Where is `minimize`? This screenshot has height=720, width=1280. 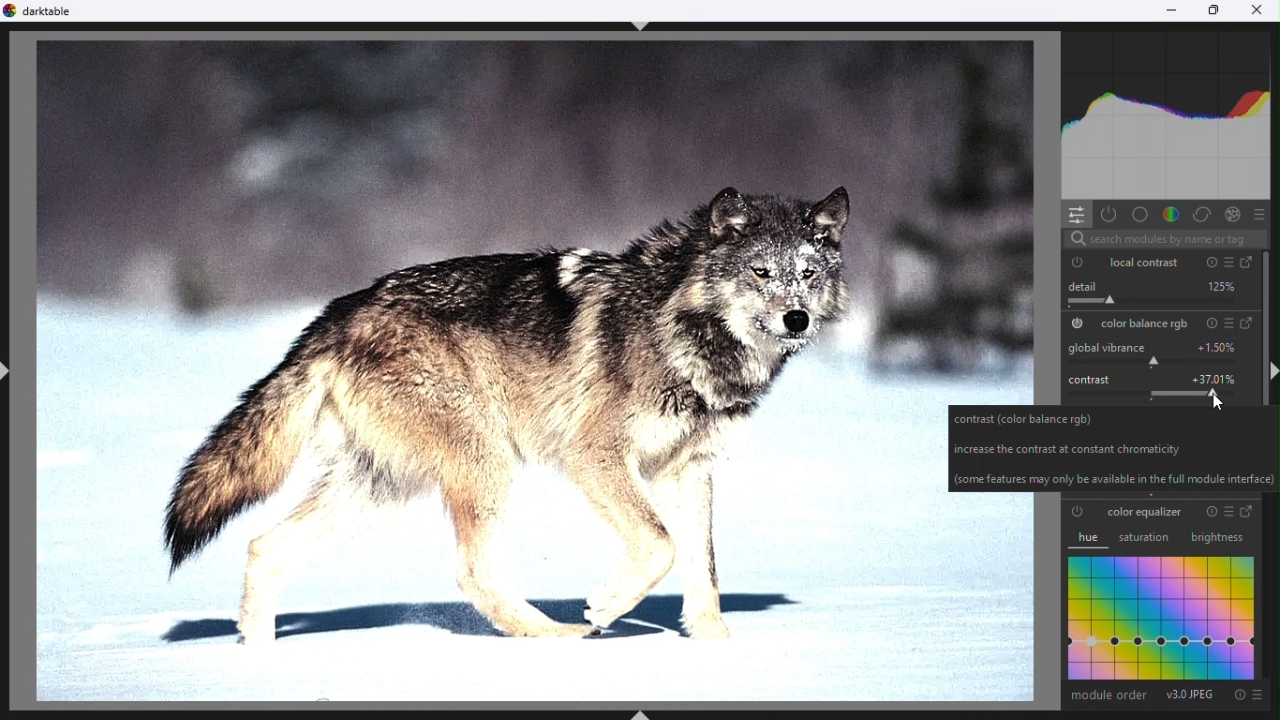 minimize is located at coordinates (1172, 11).